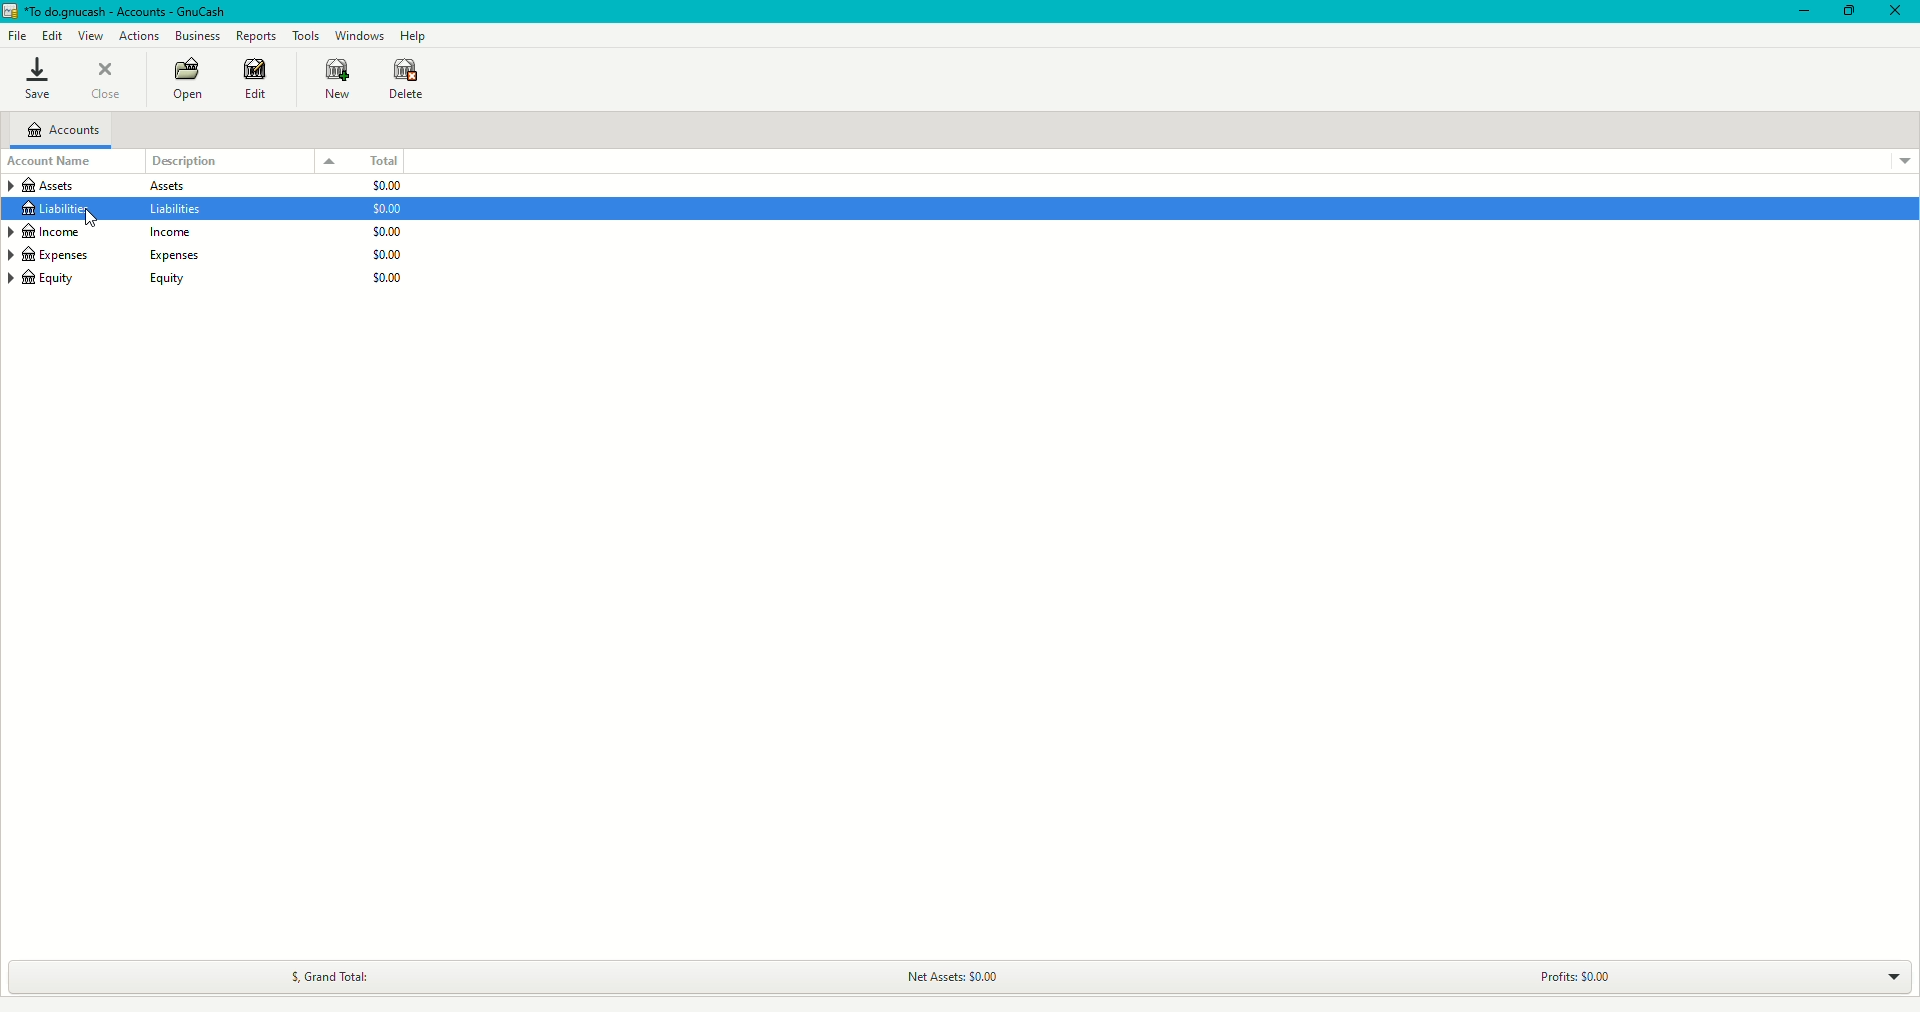  I want to click on New, so click(334, 81).